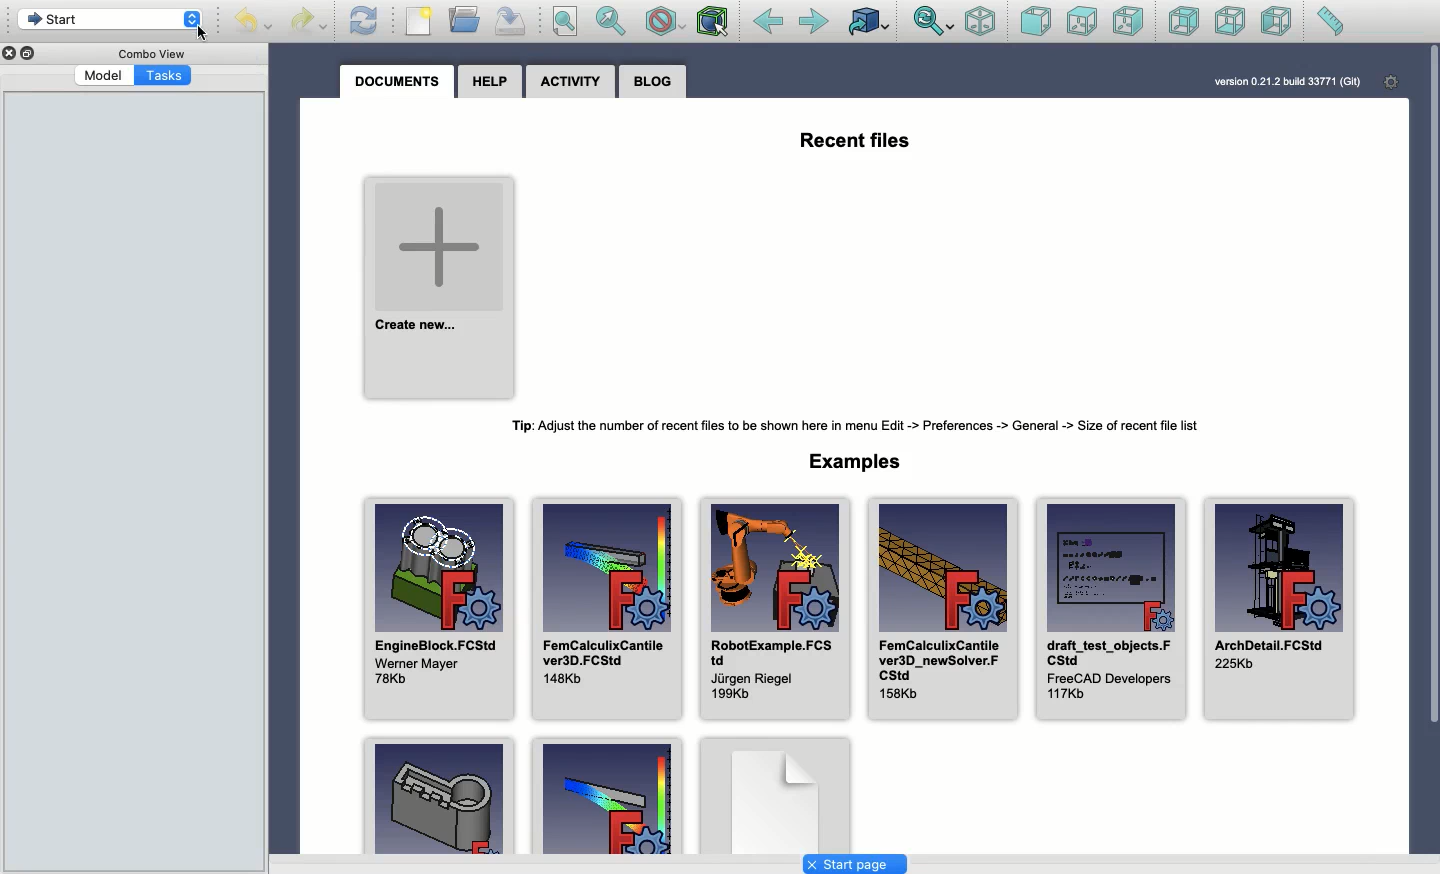 This screenshot has width=1440, height=874. I want to click on Tip: Adjust the number of recent files to be shown here in menu Edit -> Preferences -> General -> Size of recent file list, so click(861, 422).